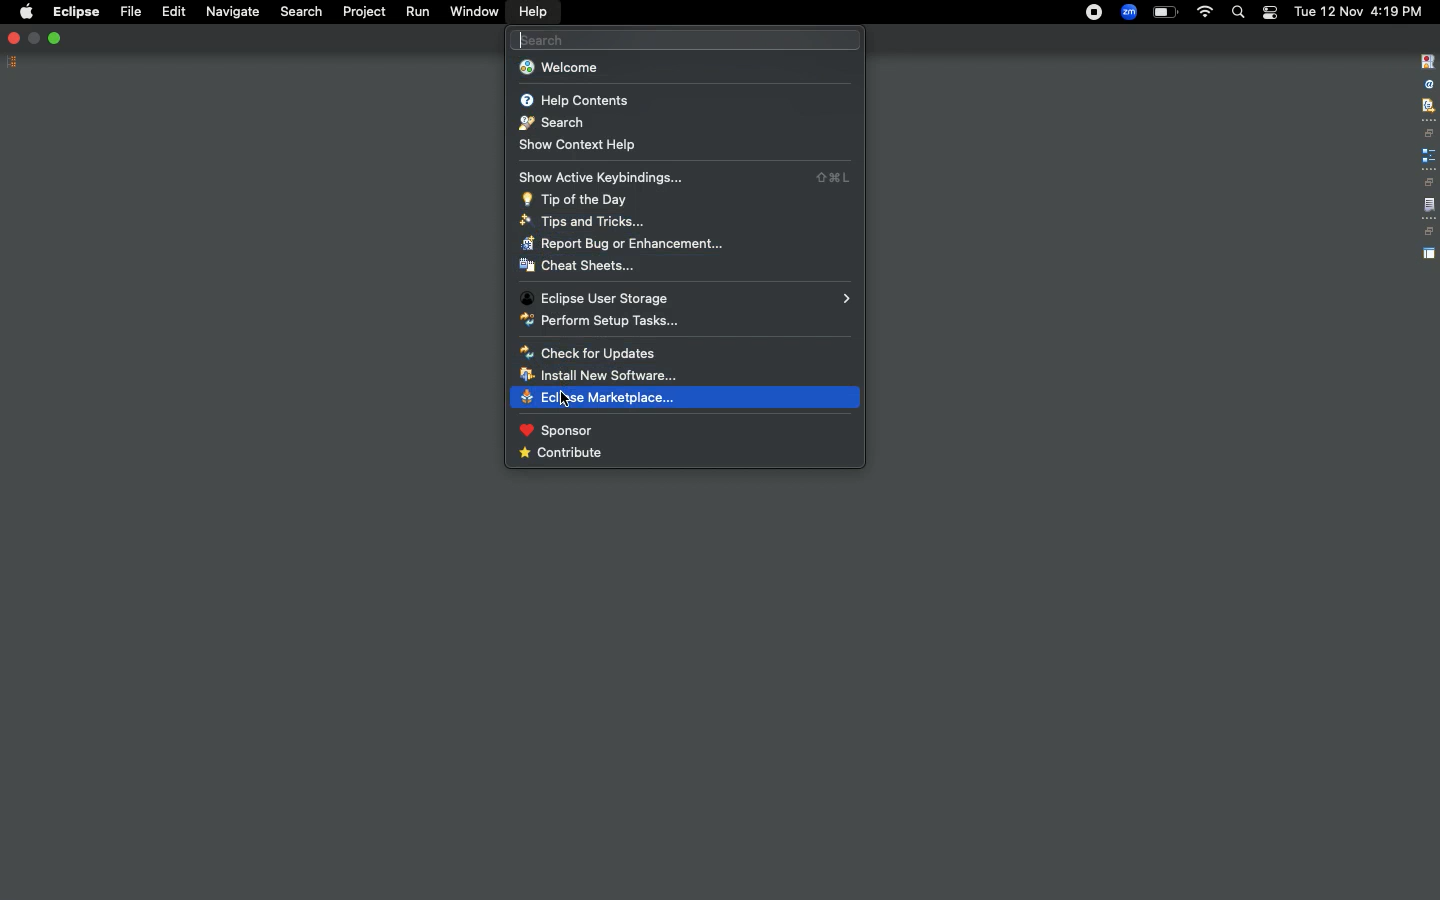  What do you see at coordinates (601, 374) in the screenshot?
I see `Install new software` at bounding box center [601, 374].